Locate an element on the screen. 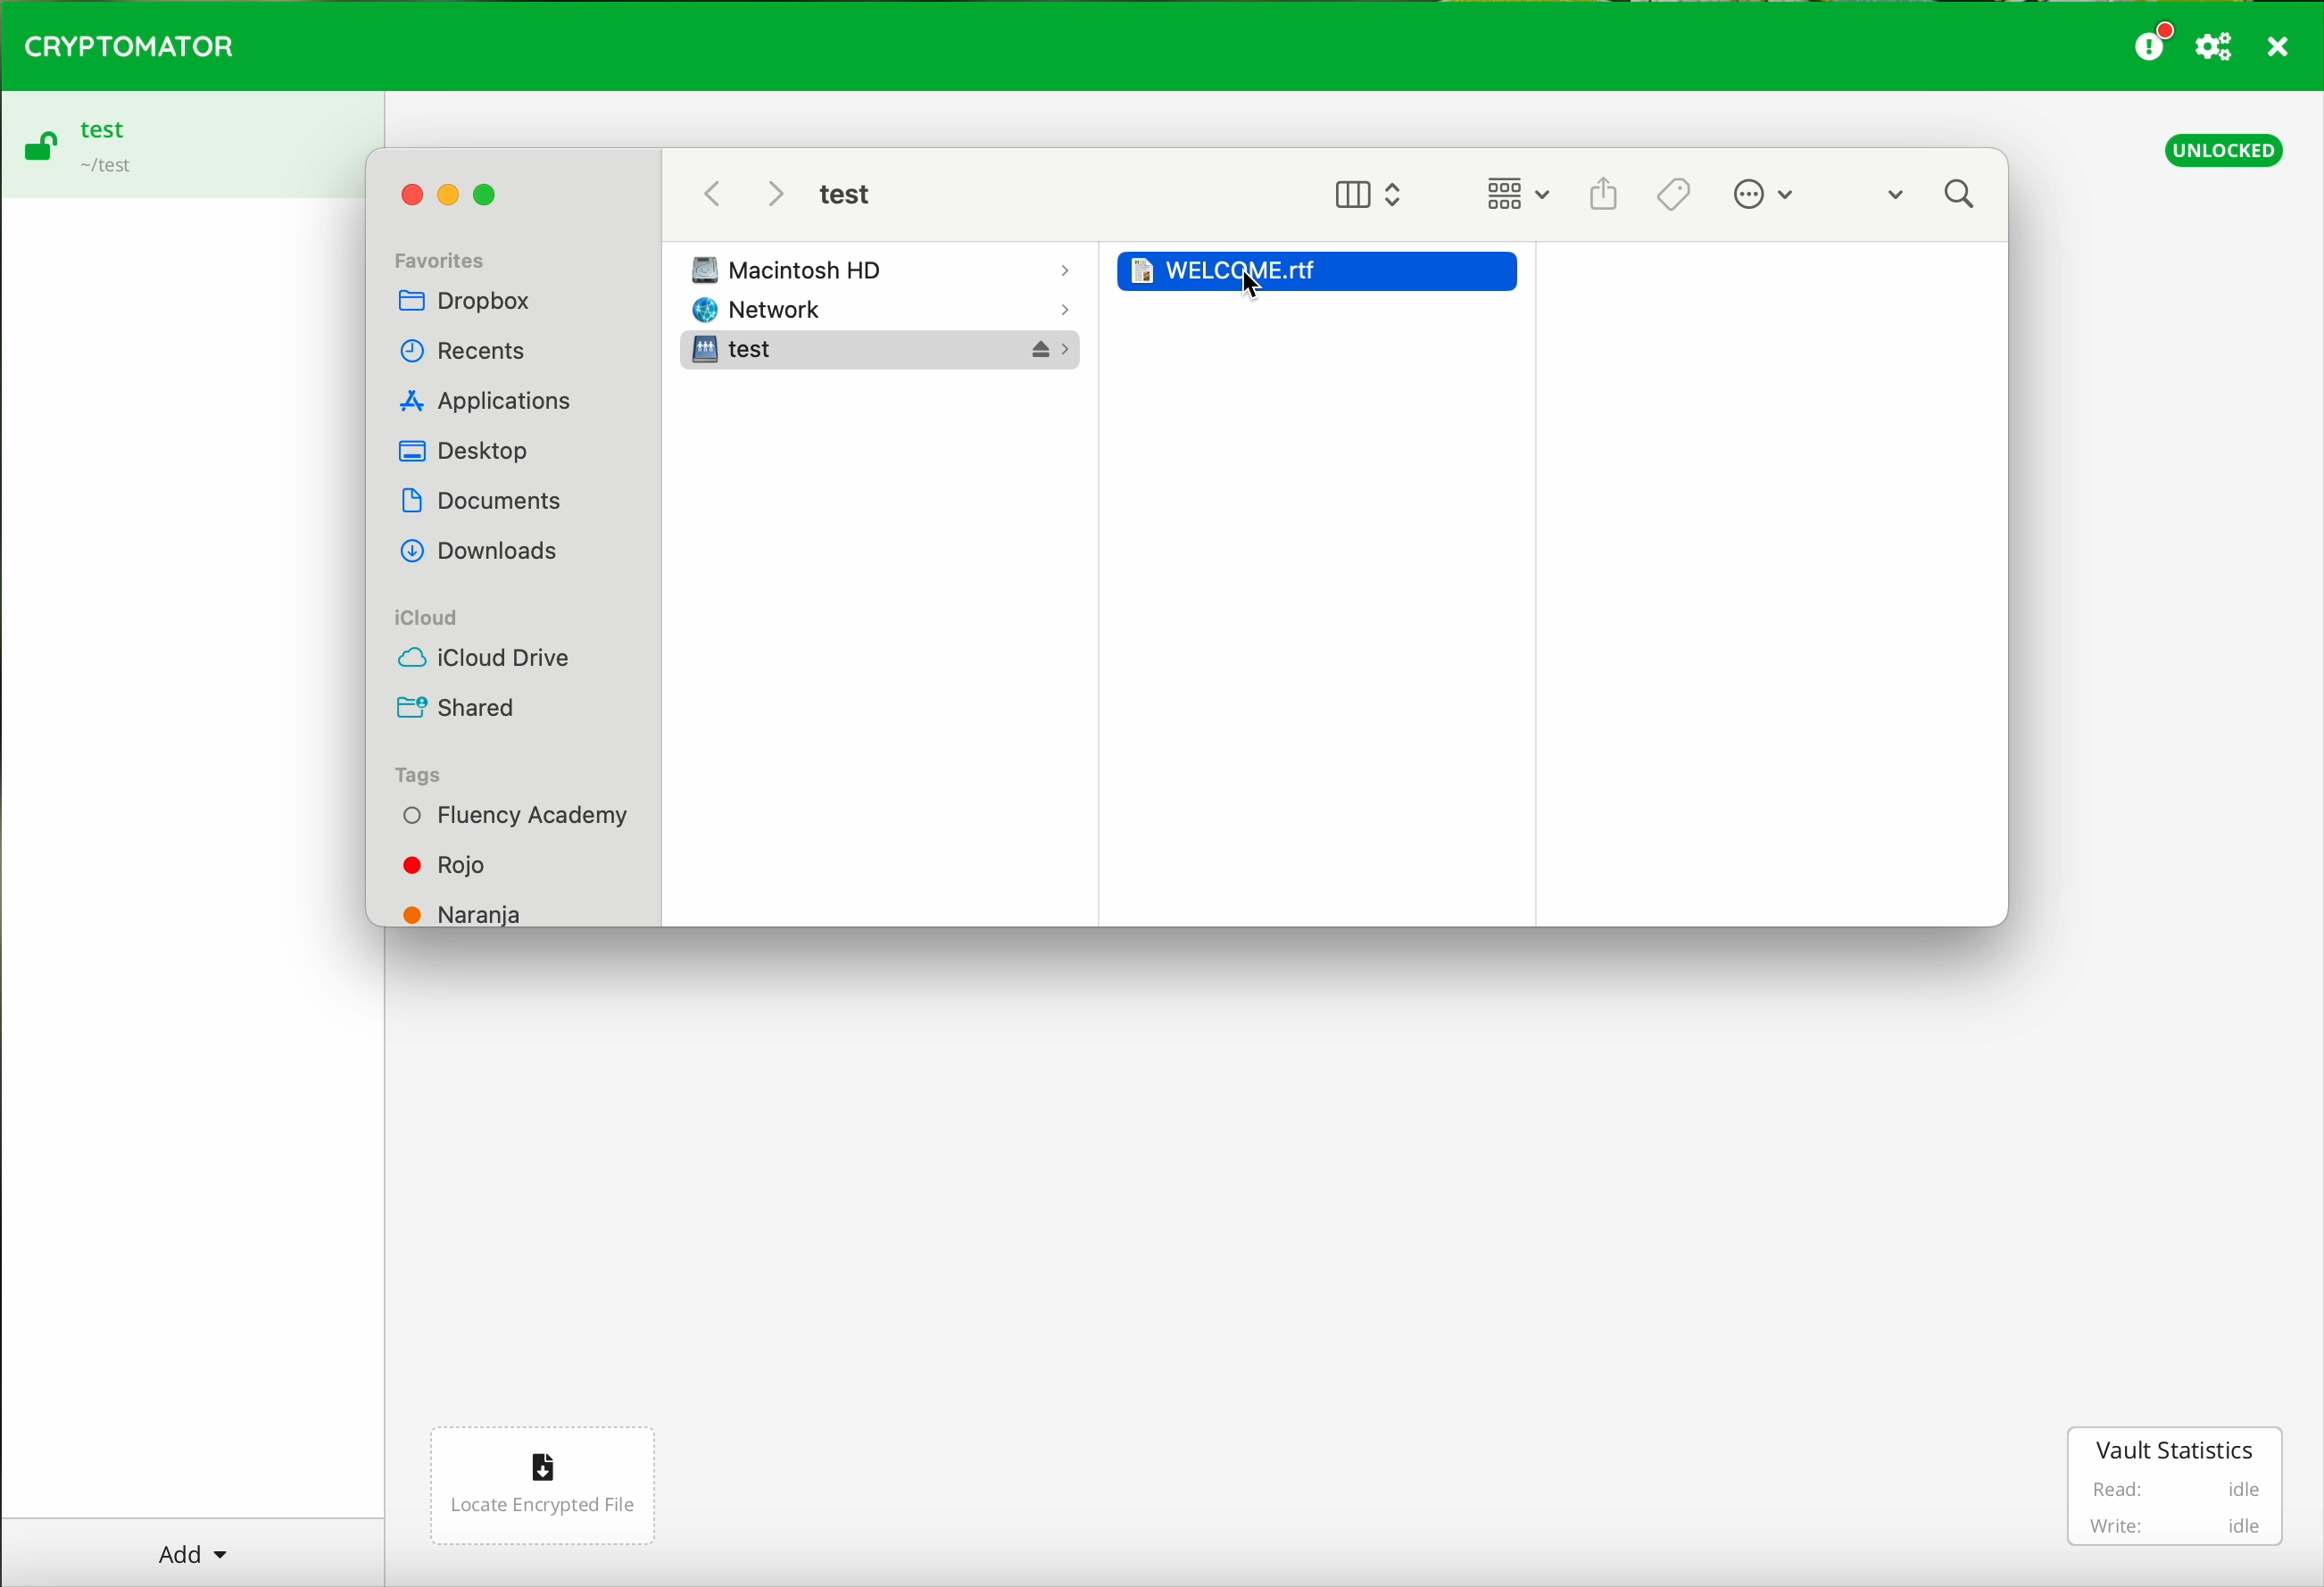 The height and width of the screenshot is (1587, 2324). Desktop is located at coordinates (464, 448).